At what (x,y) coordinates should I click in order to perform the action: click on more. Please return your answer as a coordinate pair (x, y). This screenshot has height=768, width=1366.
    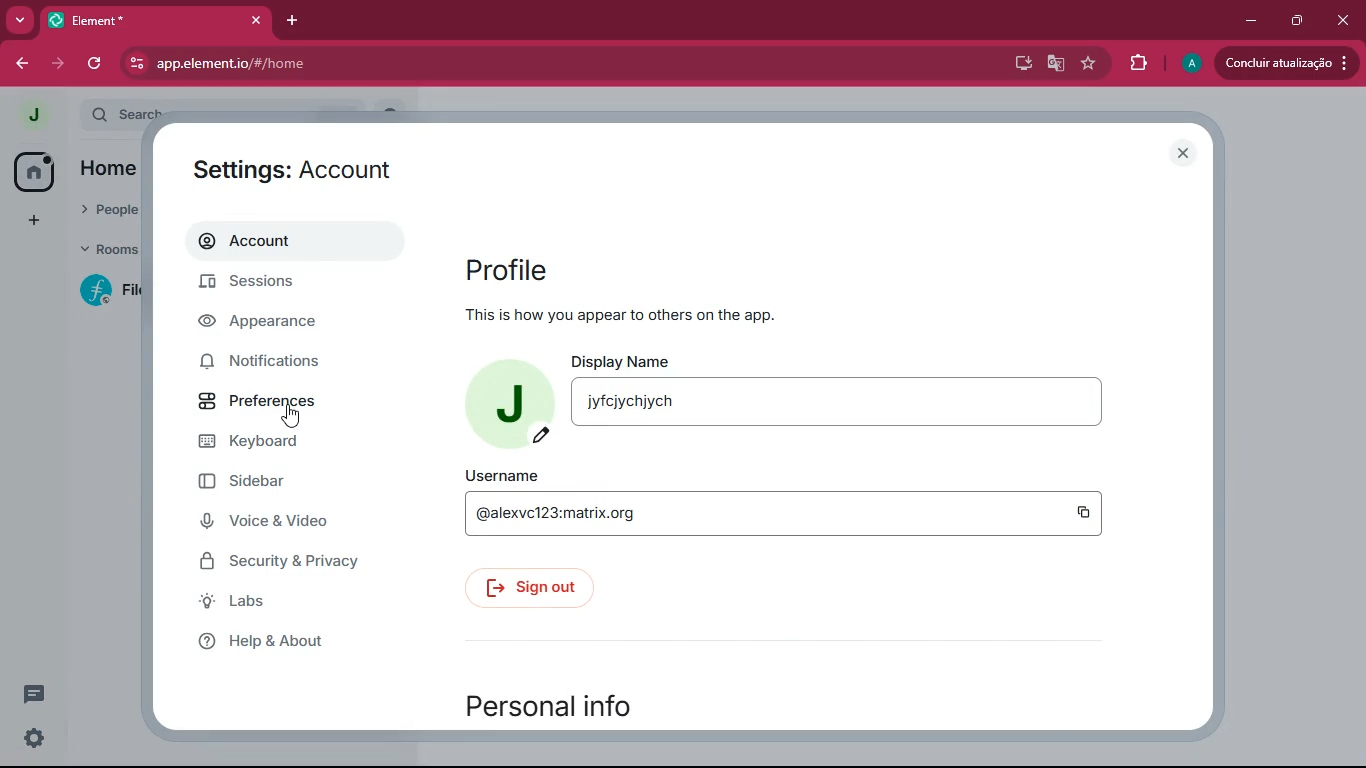
    Looking at the image, I should click on (20, 21).